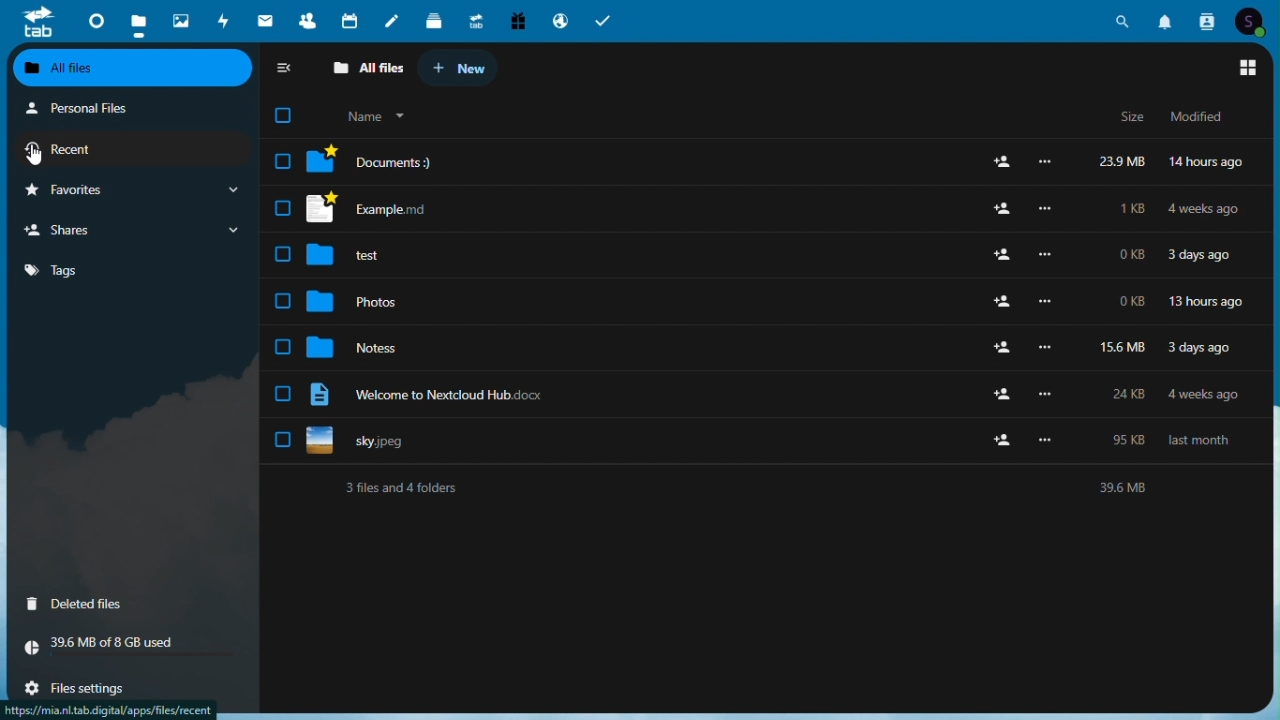 This screenshot has height=720, width=1280. I want to click on add user, so click(1000, 444).